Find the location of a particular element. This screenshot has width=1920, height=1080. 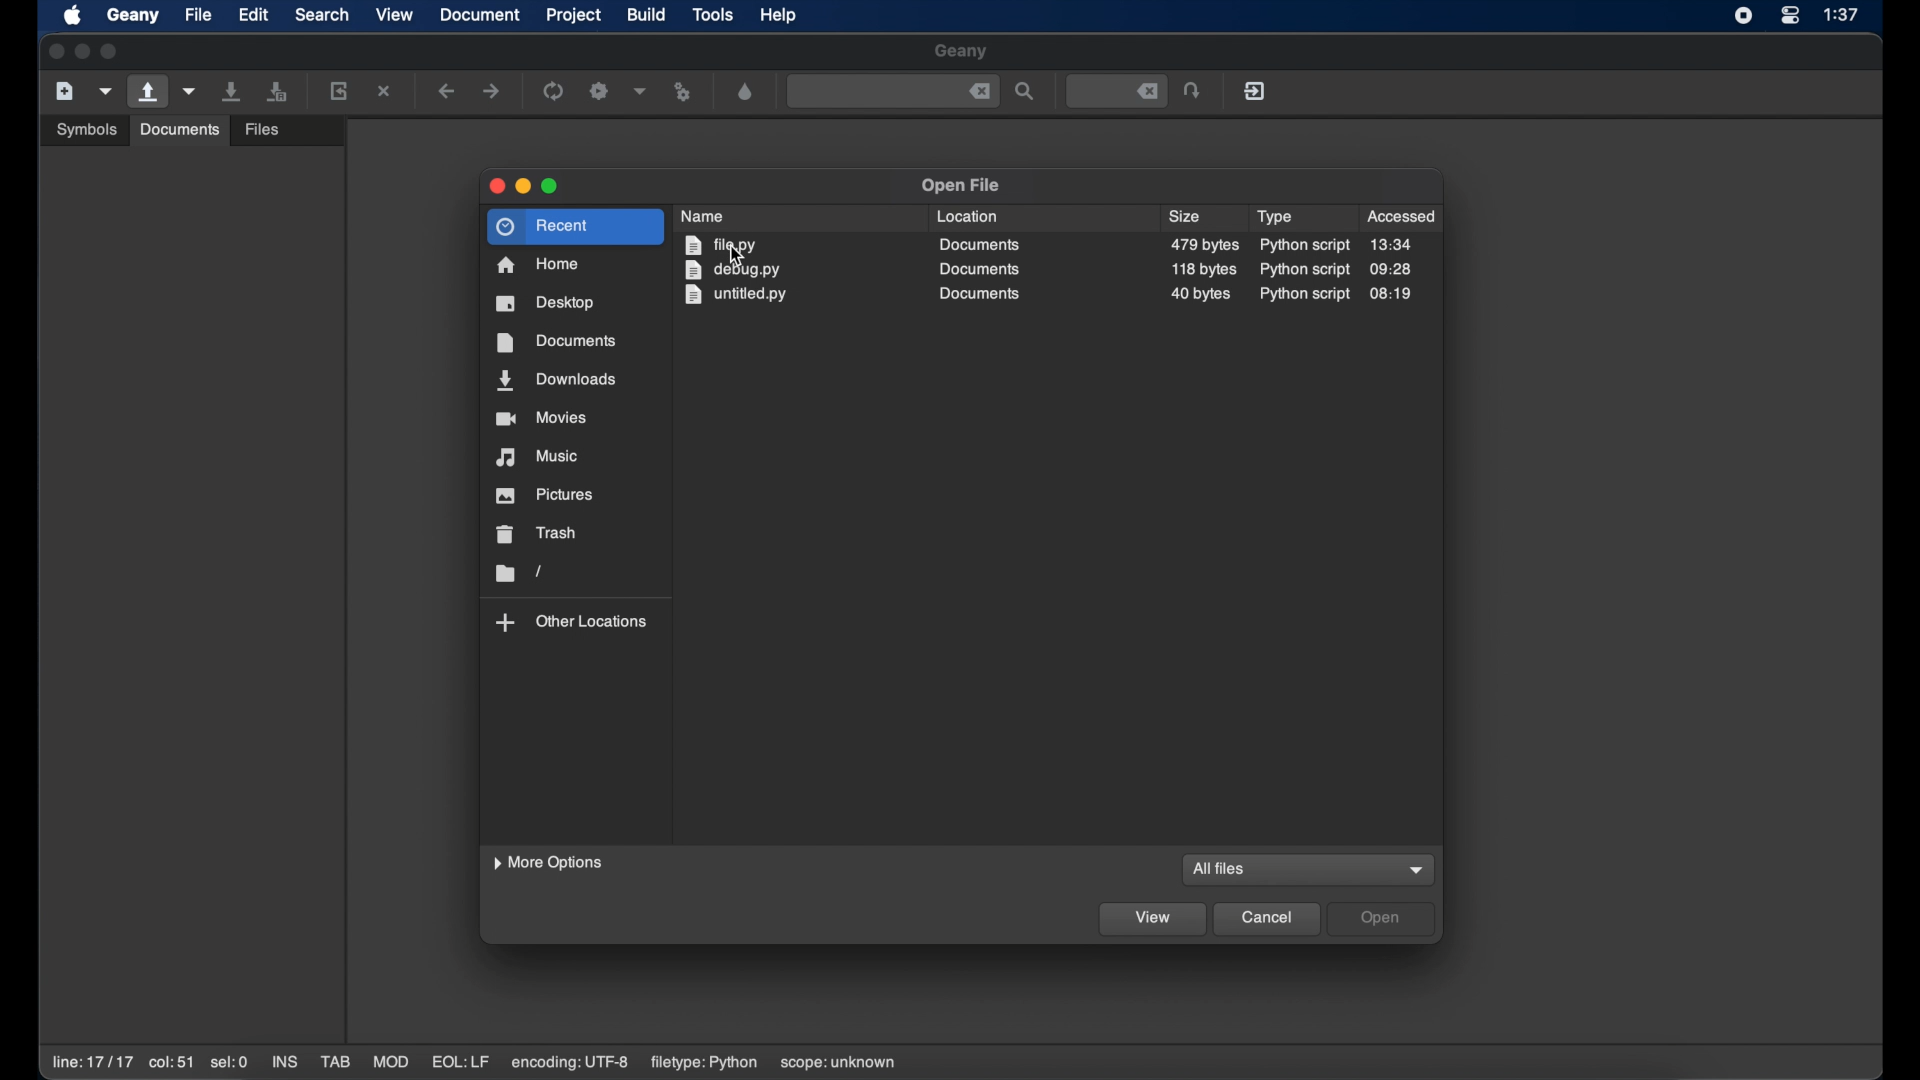

all files is located at coordinates (1217, 870).